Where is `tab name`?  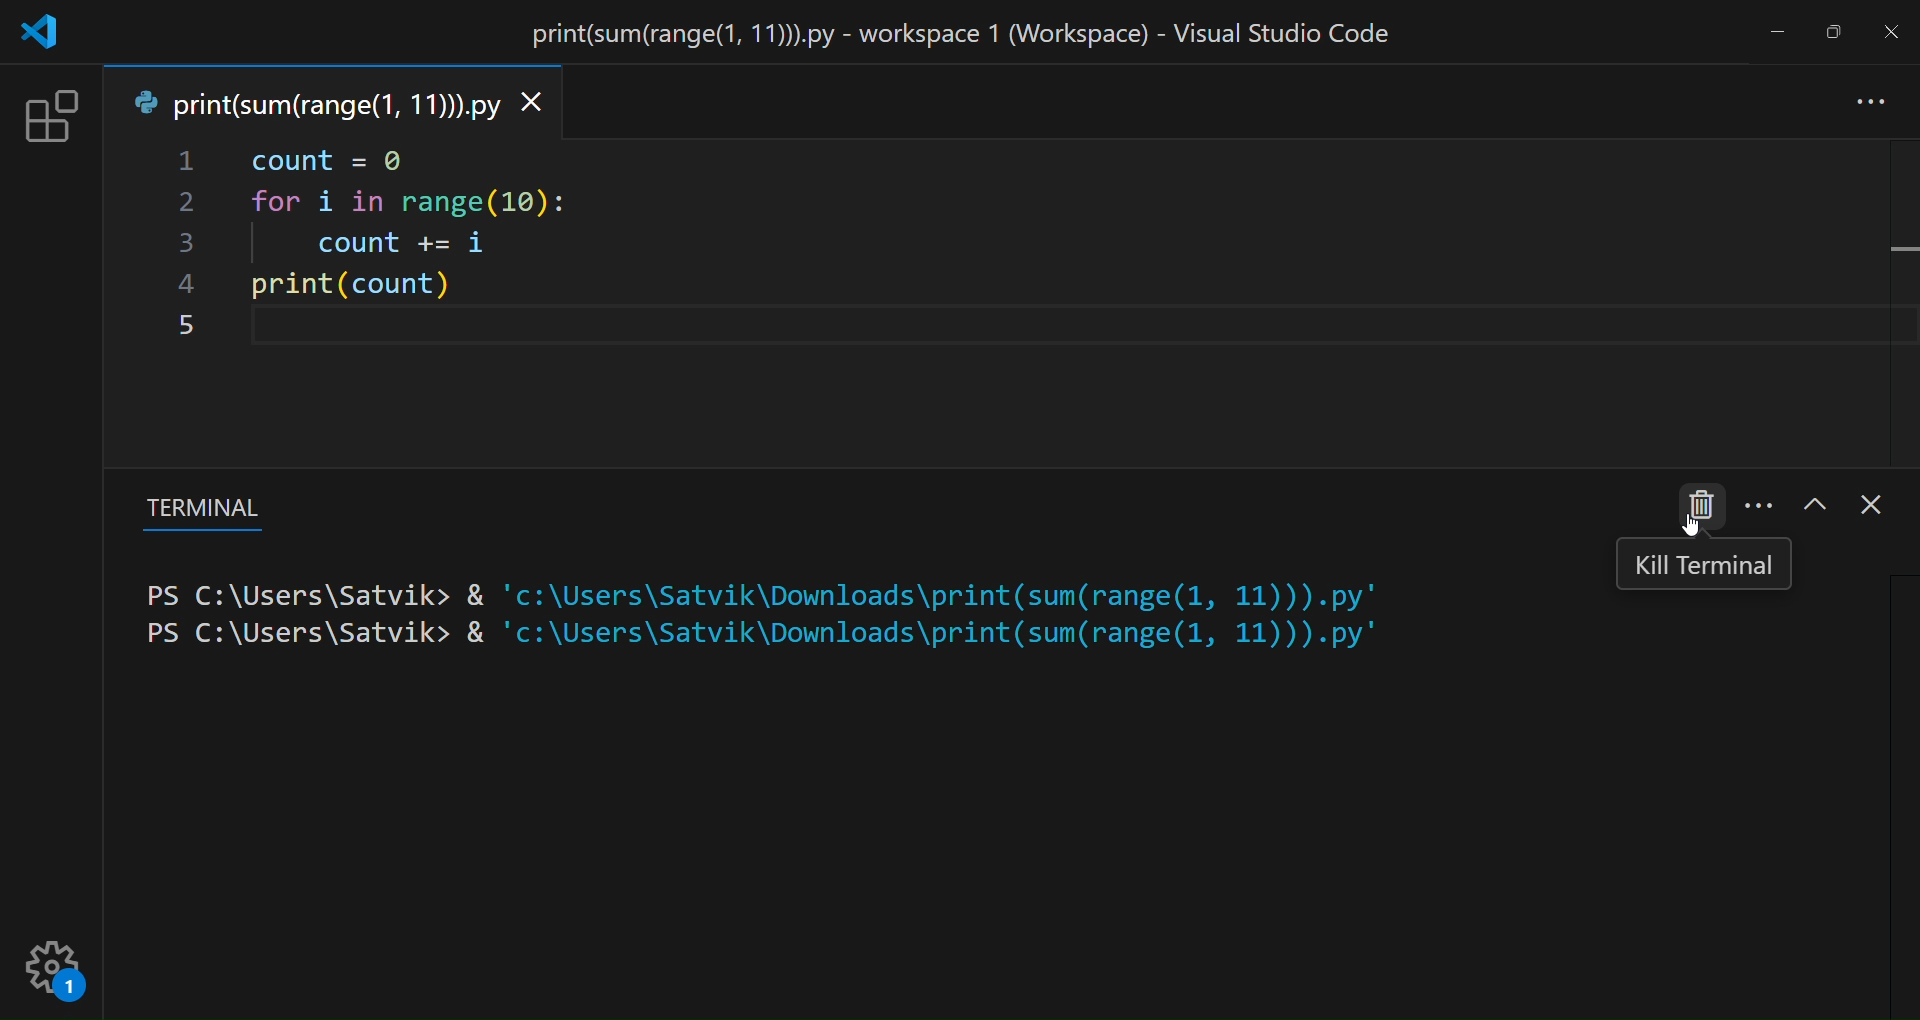
tab name is located at coordinates (312, 103).